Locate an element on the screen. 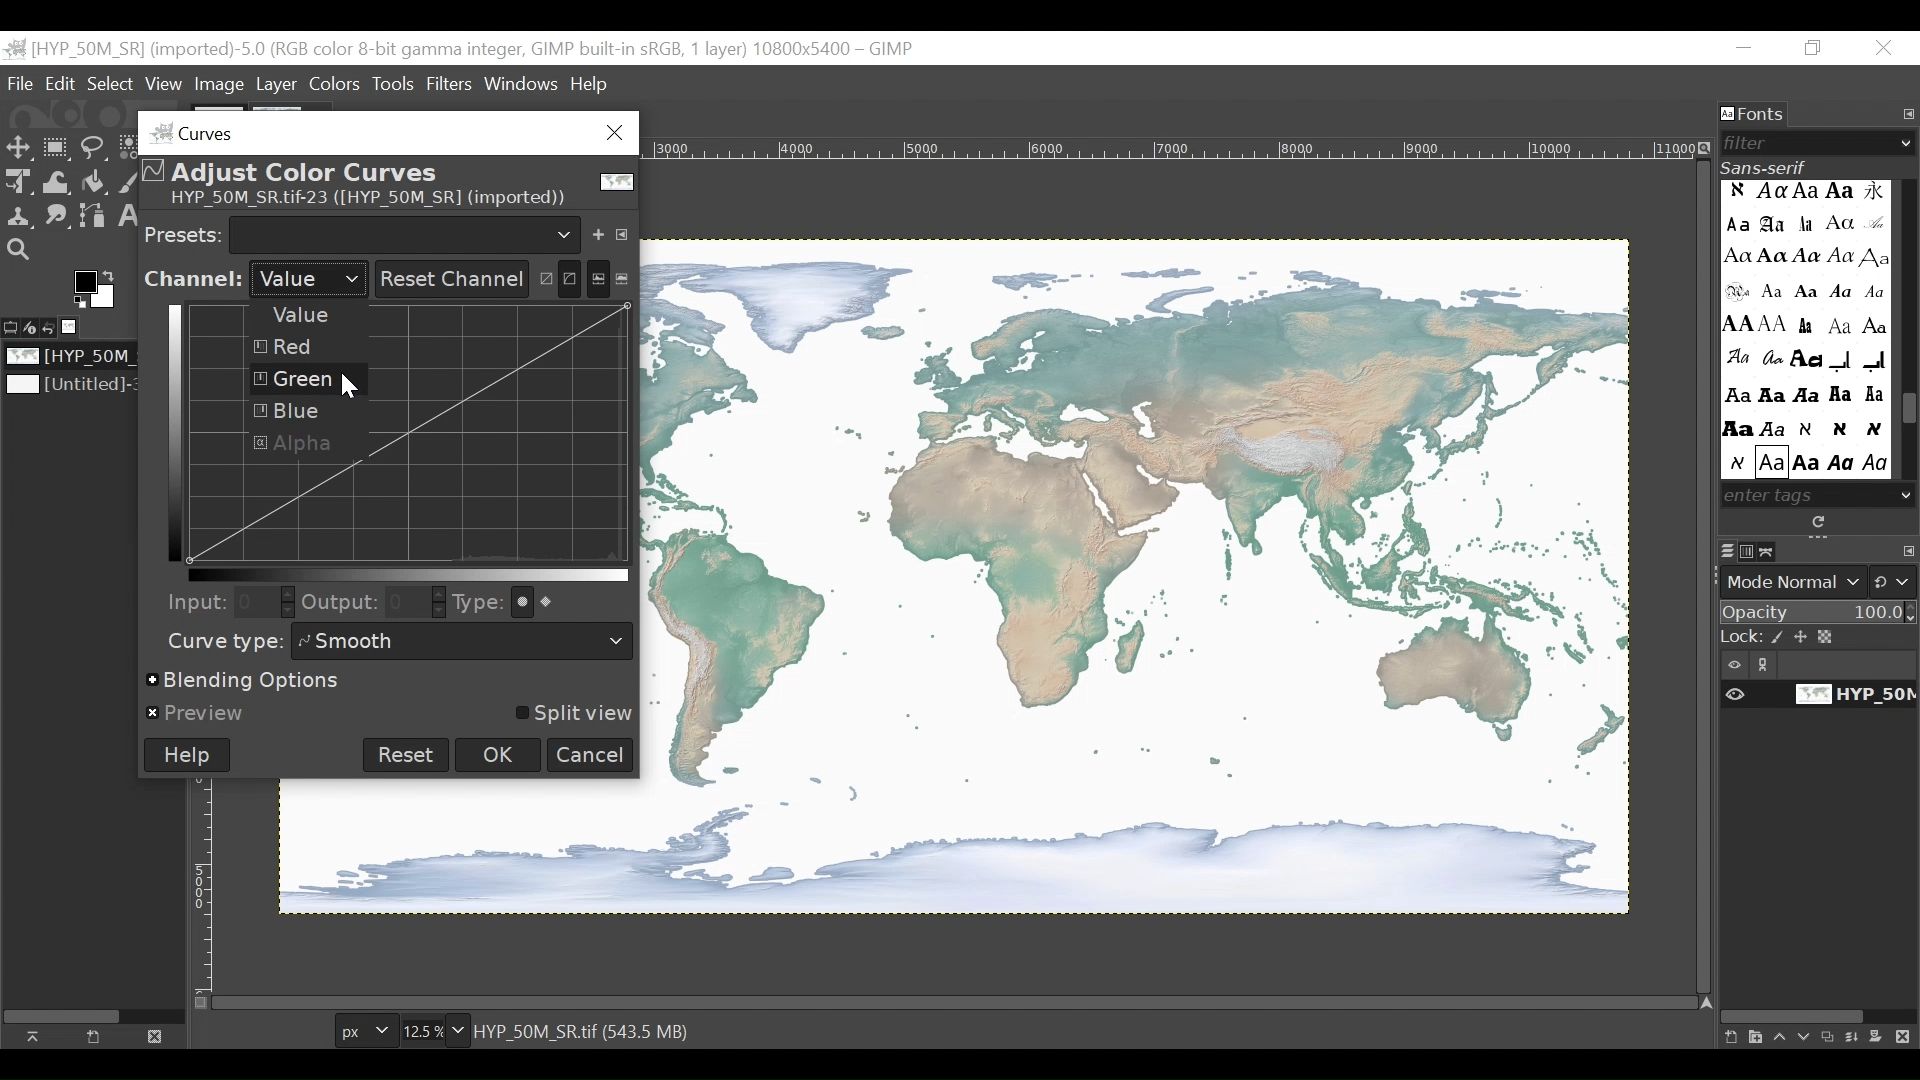  Close is located at coordinates (152, 1035).